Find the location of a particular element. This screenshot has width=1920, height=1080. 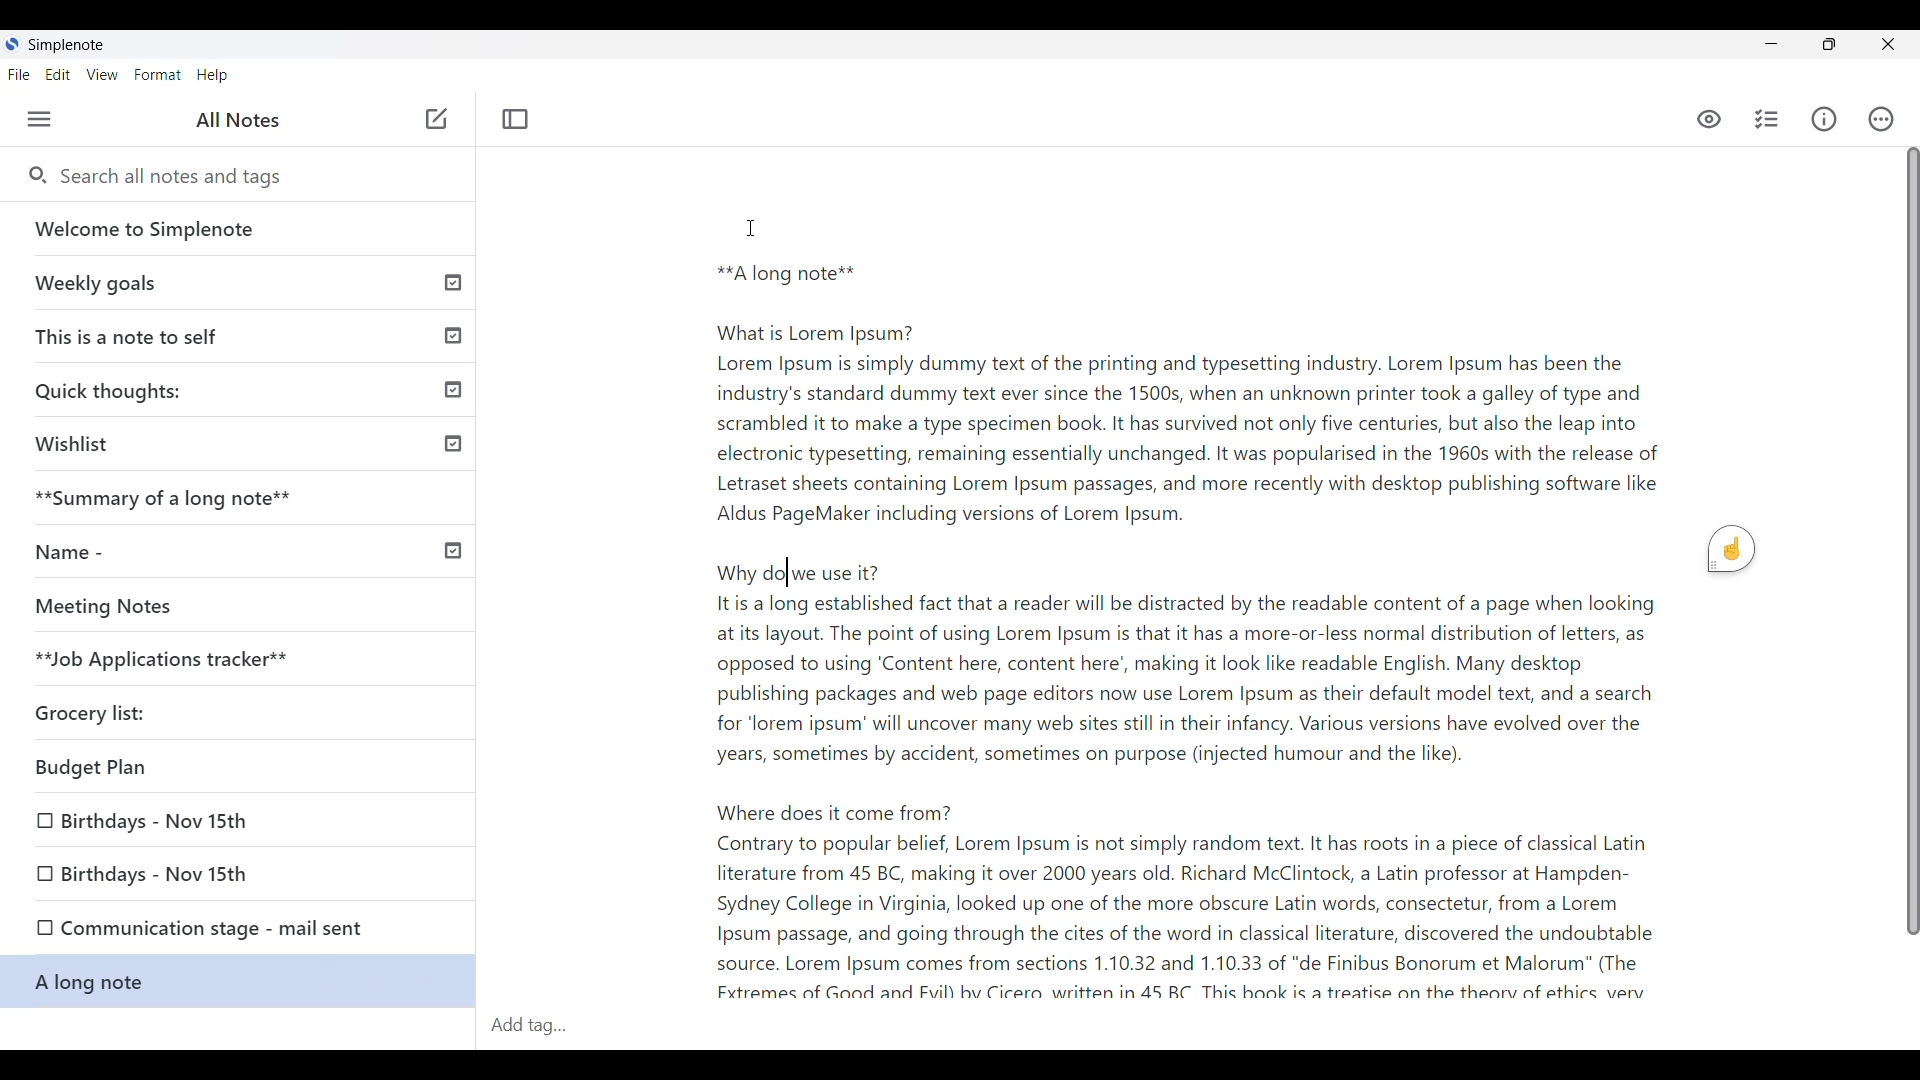

Budget plan is located at coordinates (167, 771).